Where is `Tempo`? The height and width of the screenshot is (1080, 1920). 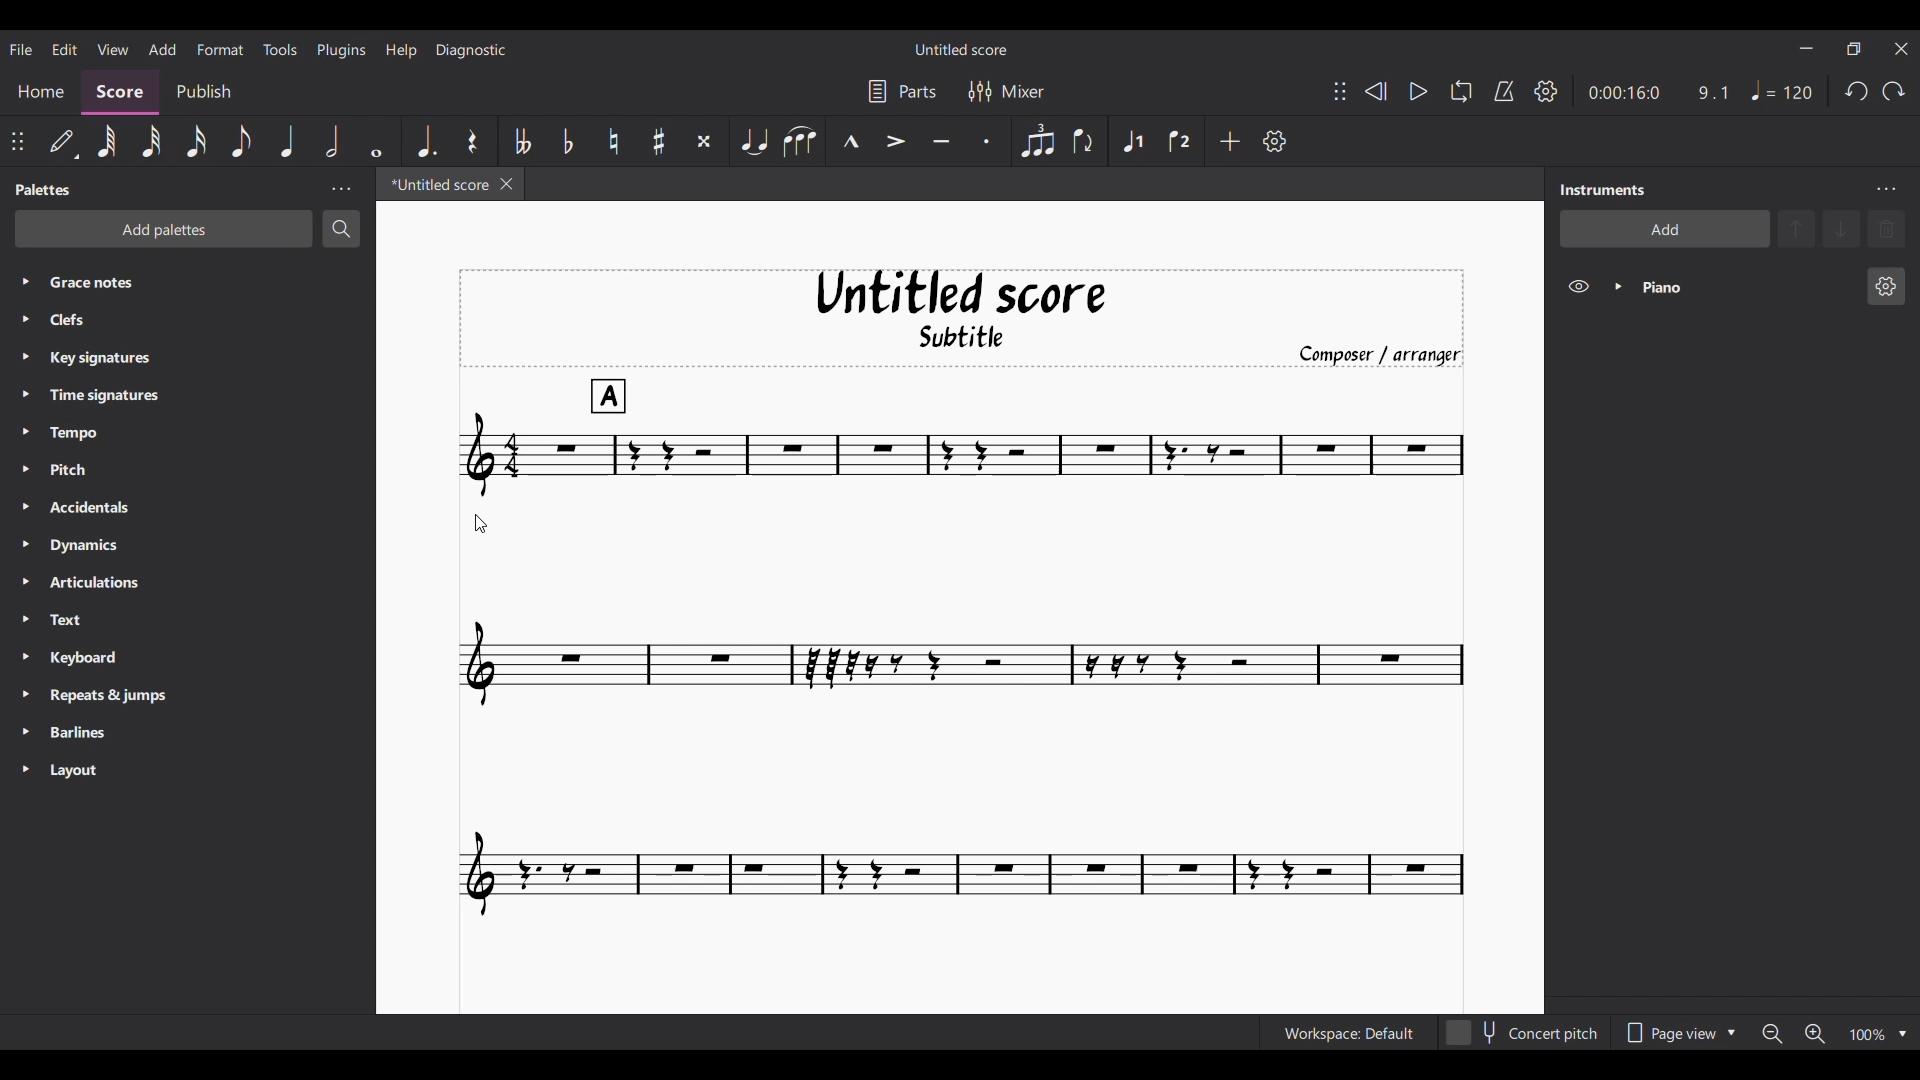
Tempo is located at coordinates (112, 434).